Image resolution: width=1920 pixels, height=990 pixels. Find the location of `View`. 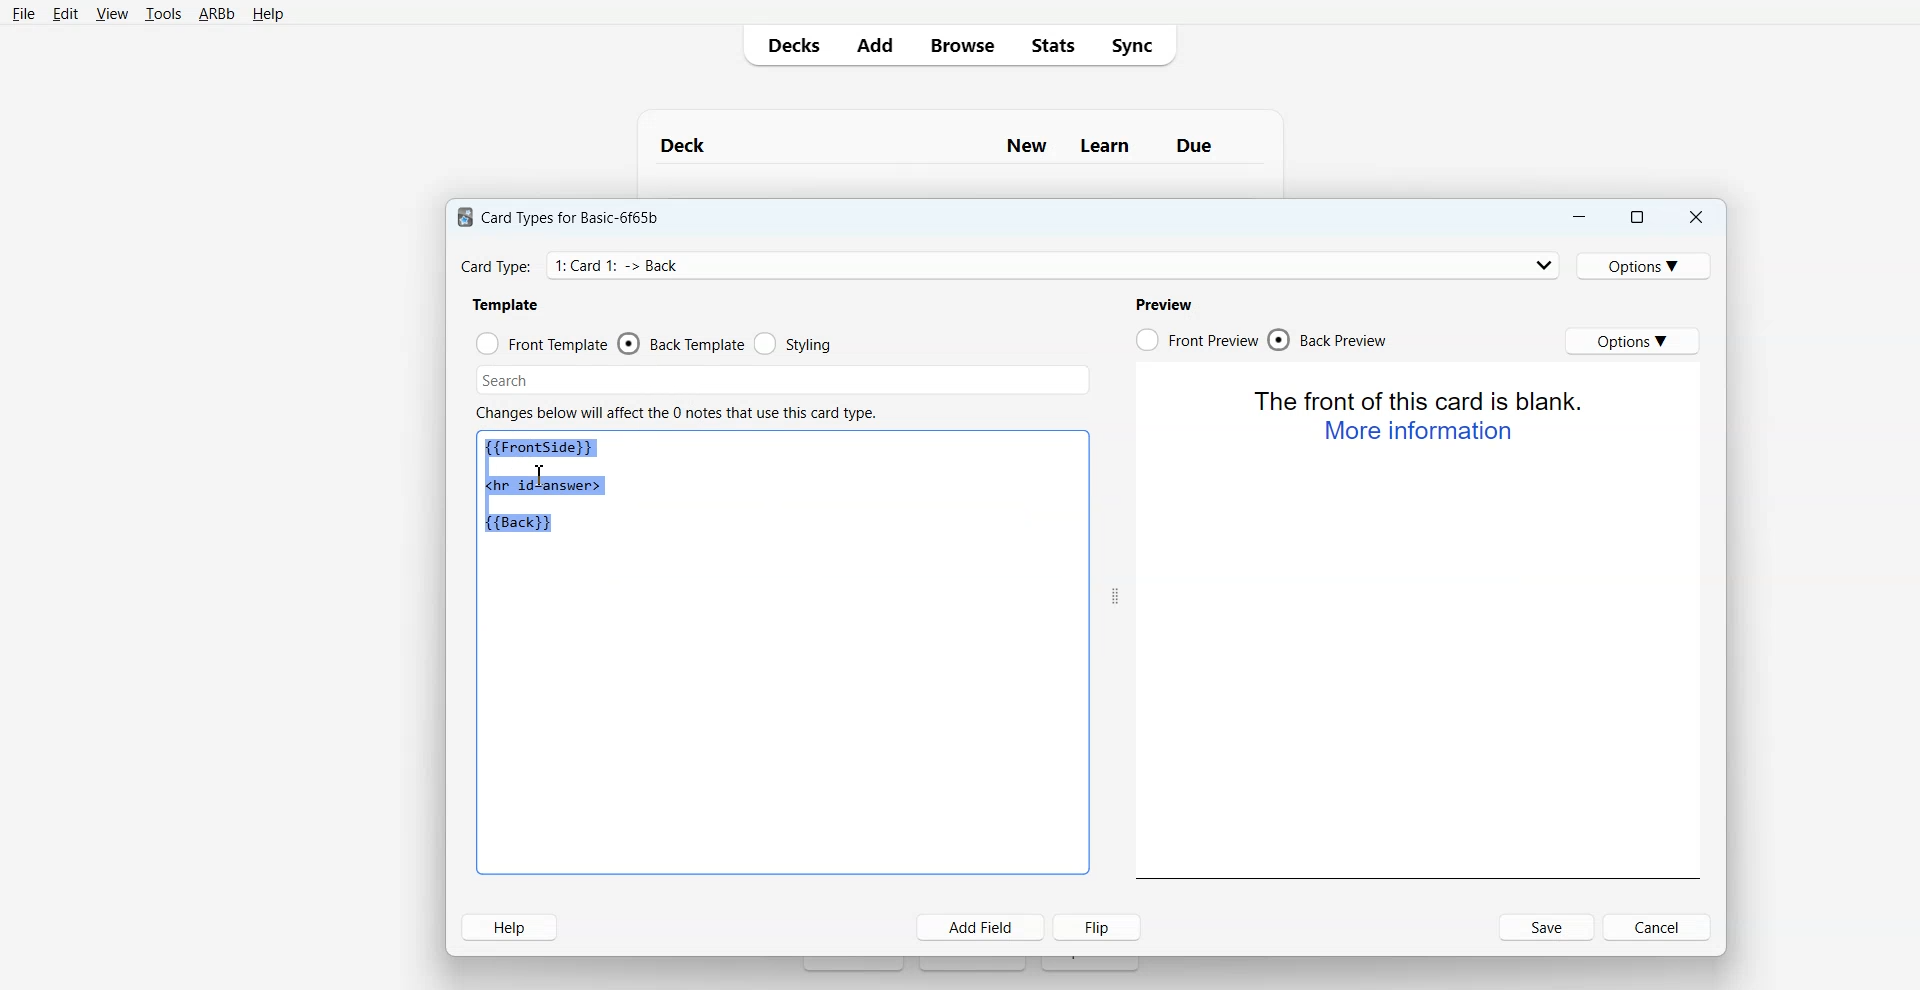

View is located at coordinates (110, 13).